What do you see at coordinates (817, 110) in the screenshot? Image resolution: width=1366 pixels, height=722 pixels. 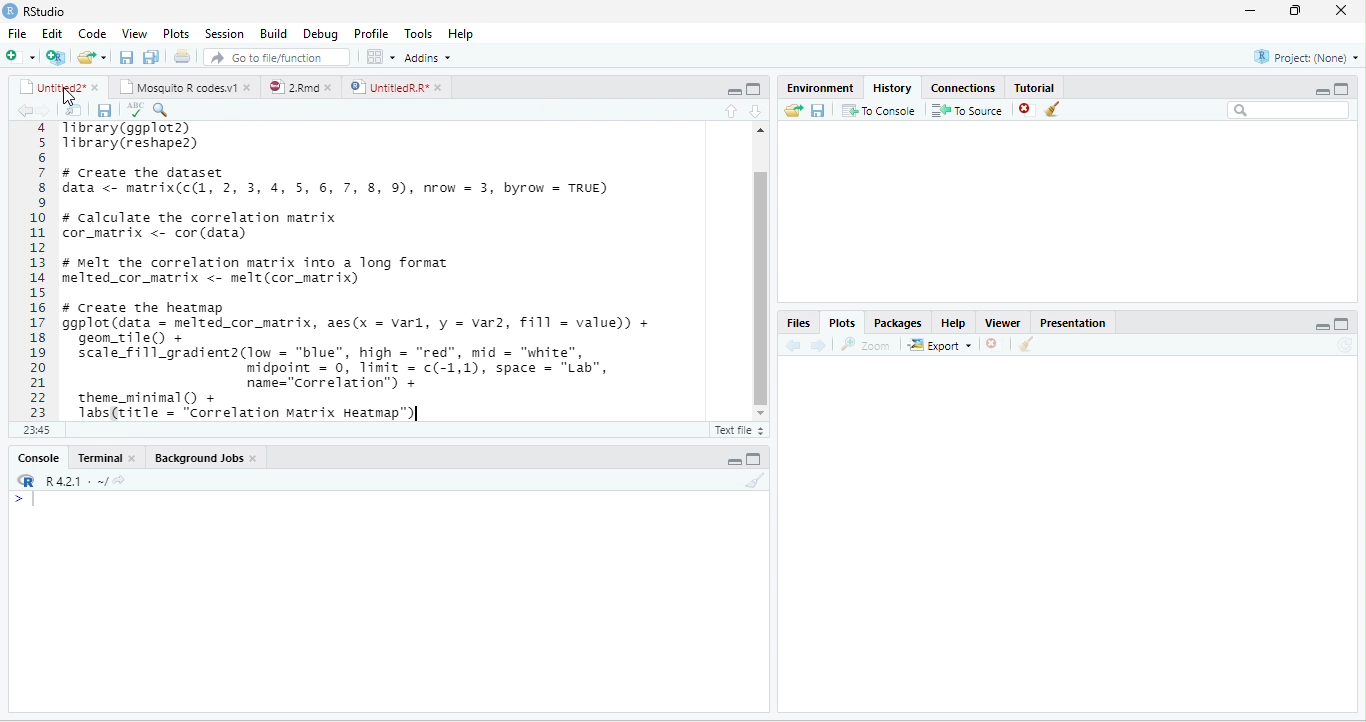 I see `save` at bounding box center [817, 110].